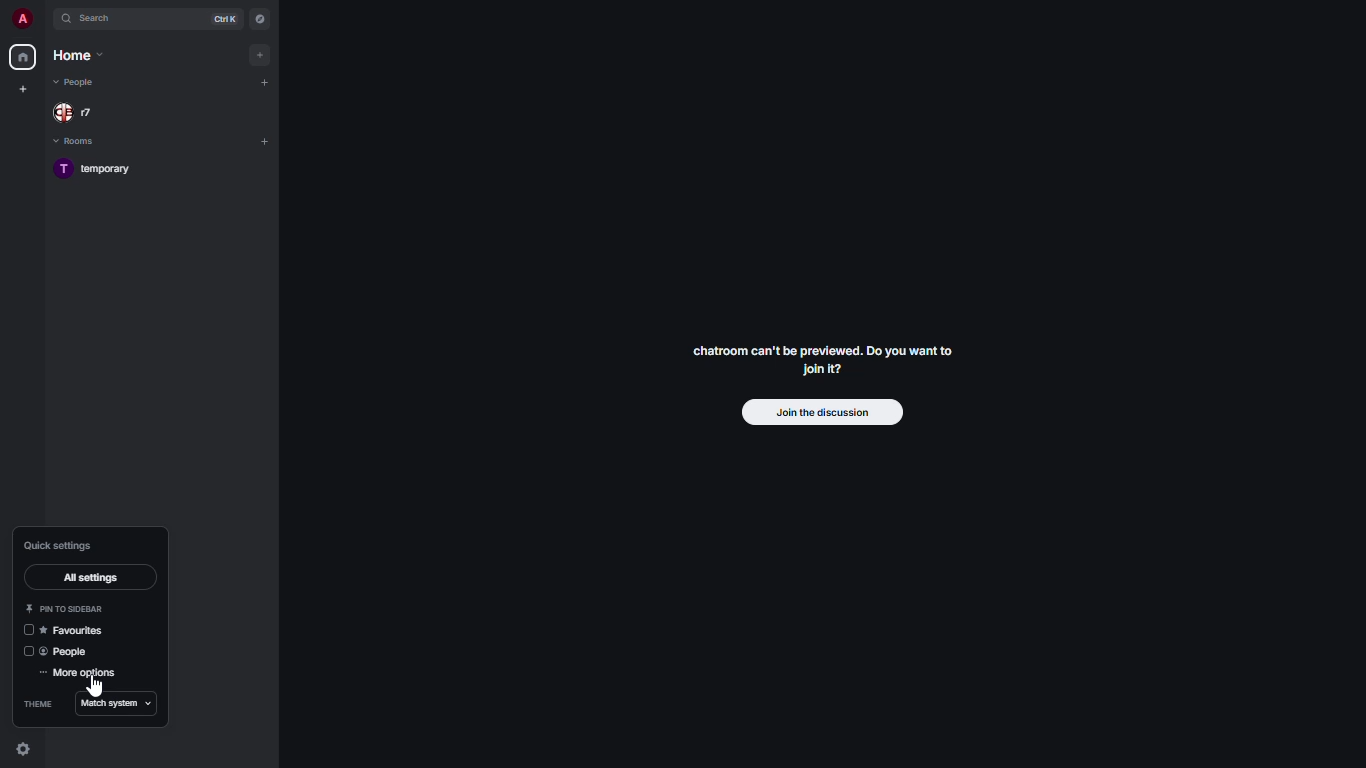  Describe the element at coordinates (117, 703) in the screenshot. I see `match system` at that location.